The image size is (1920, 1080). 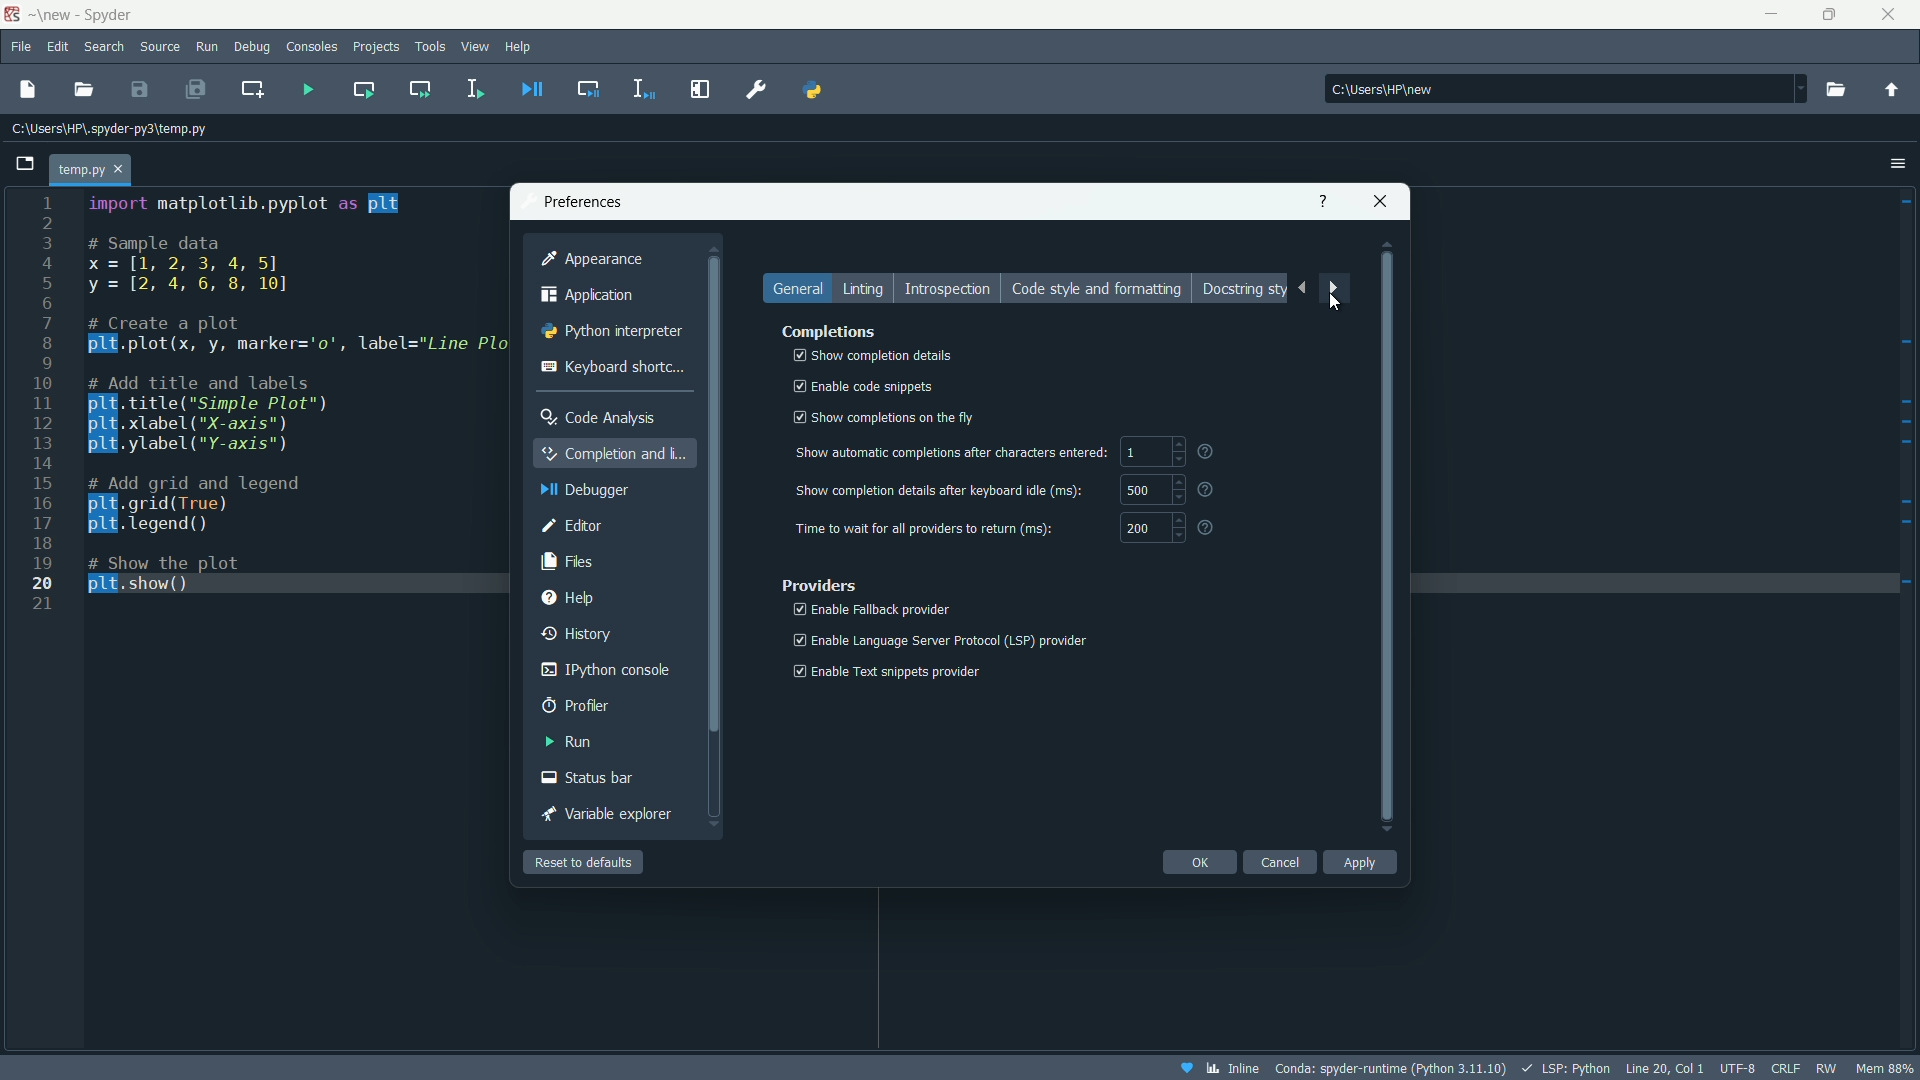 I want to click on question mark, so click(x=1209, y=528).